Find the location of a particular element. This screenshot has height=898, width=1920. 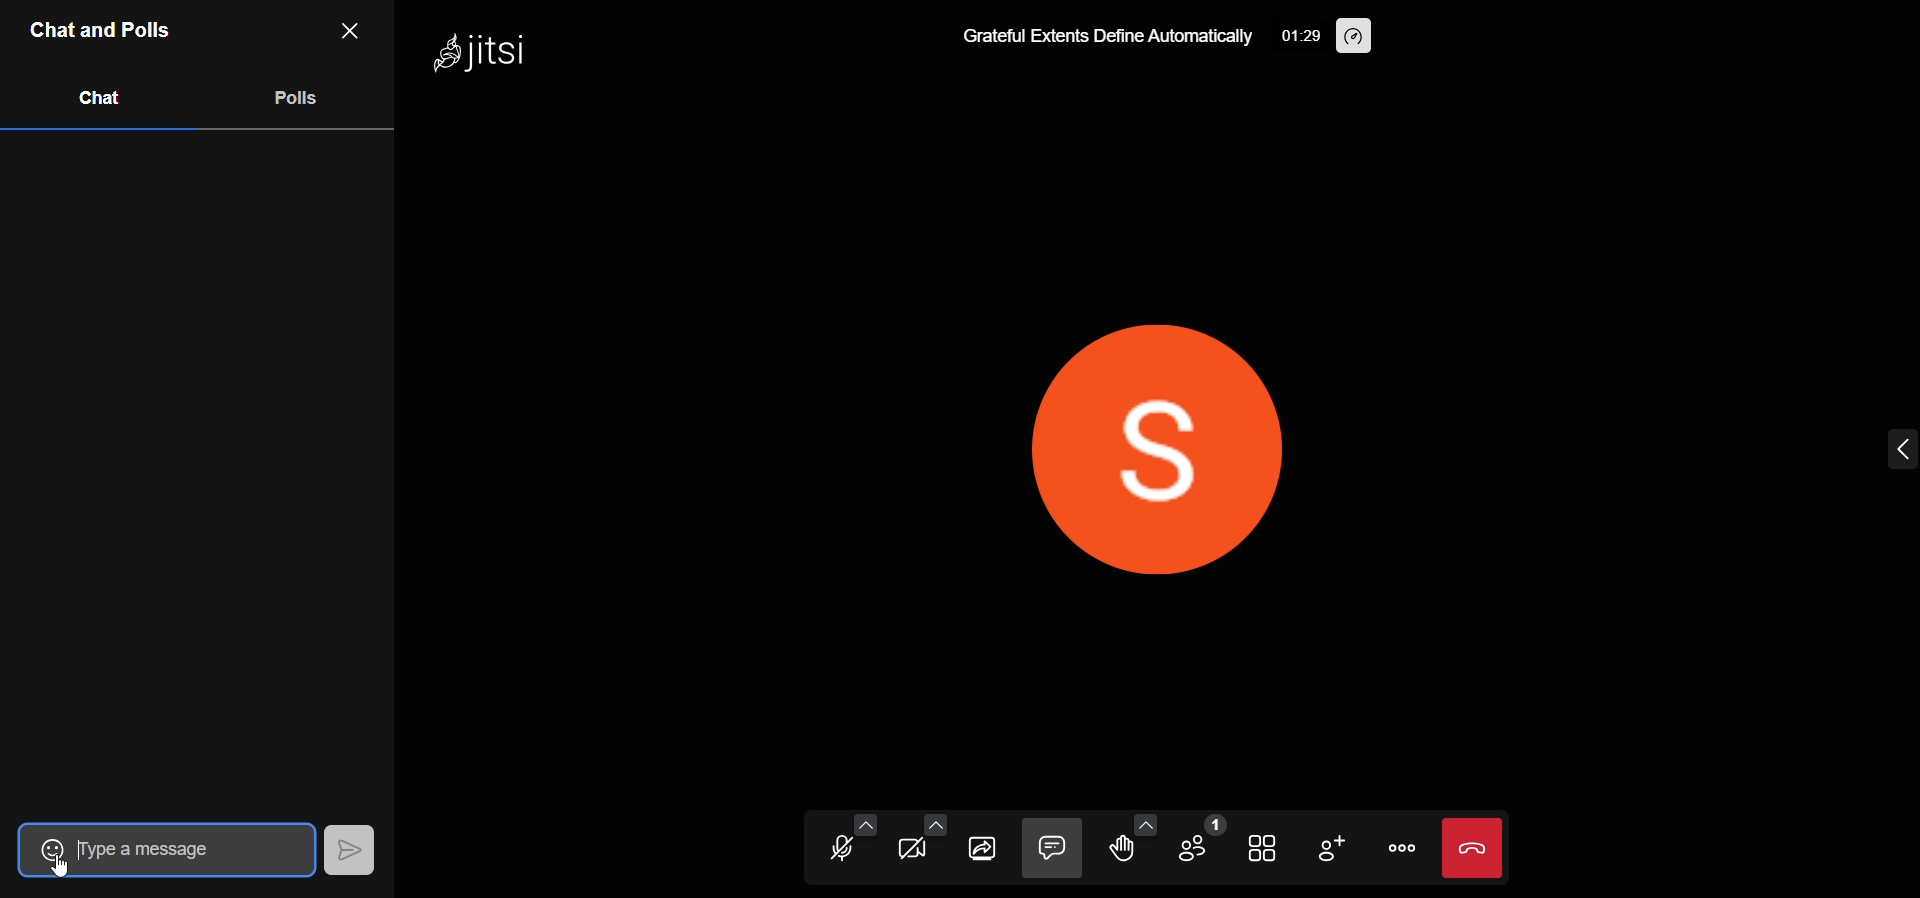

screen share is located at coordinates (985, 847).